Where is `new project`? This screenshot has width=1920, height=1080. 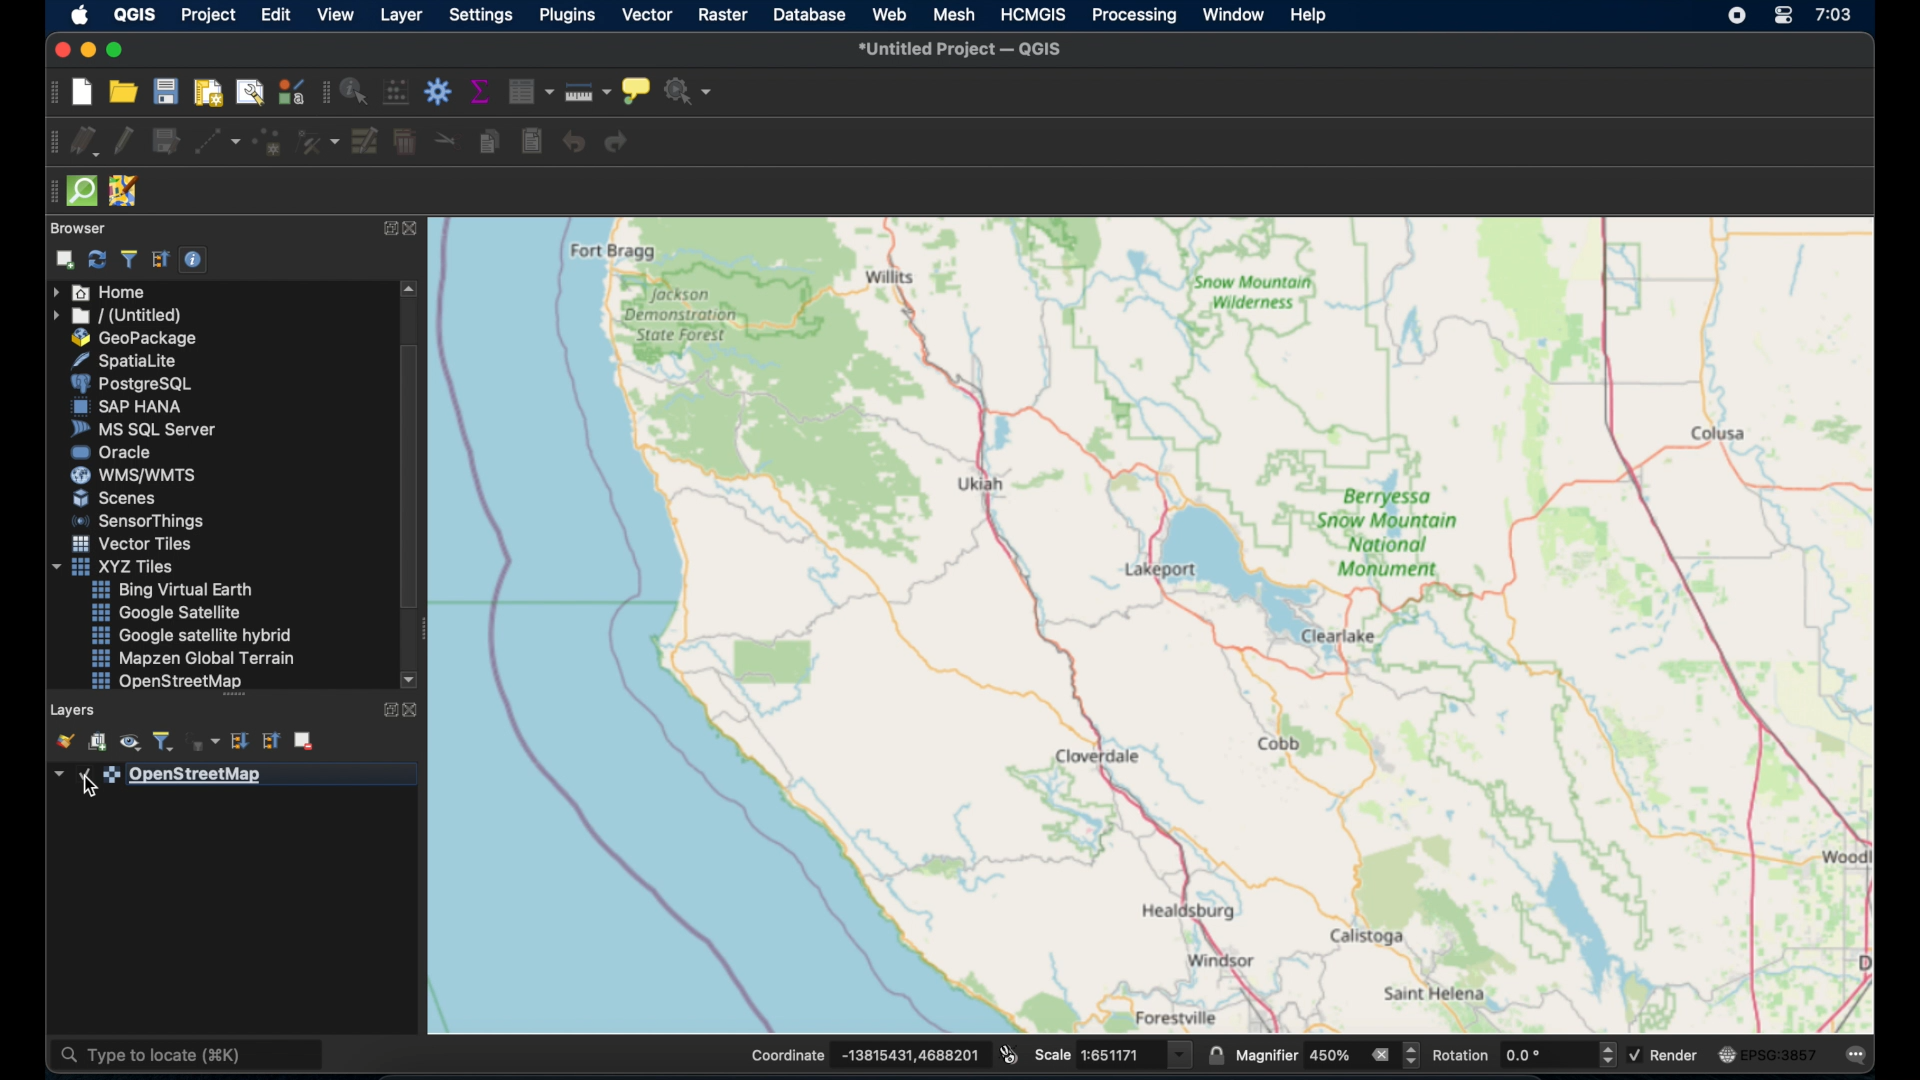
new project is located at coordinates (84, 94).